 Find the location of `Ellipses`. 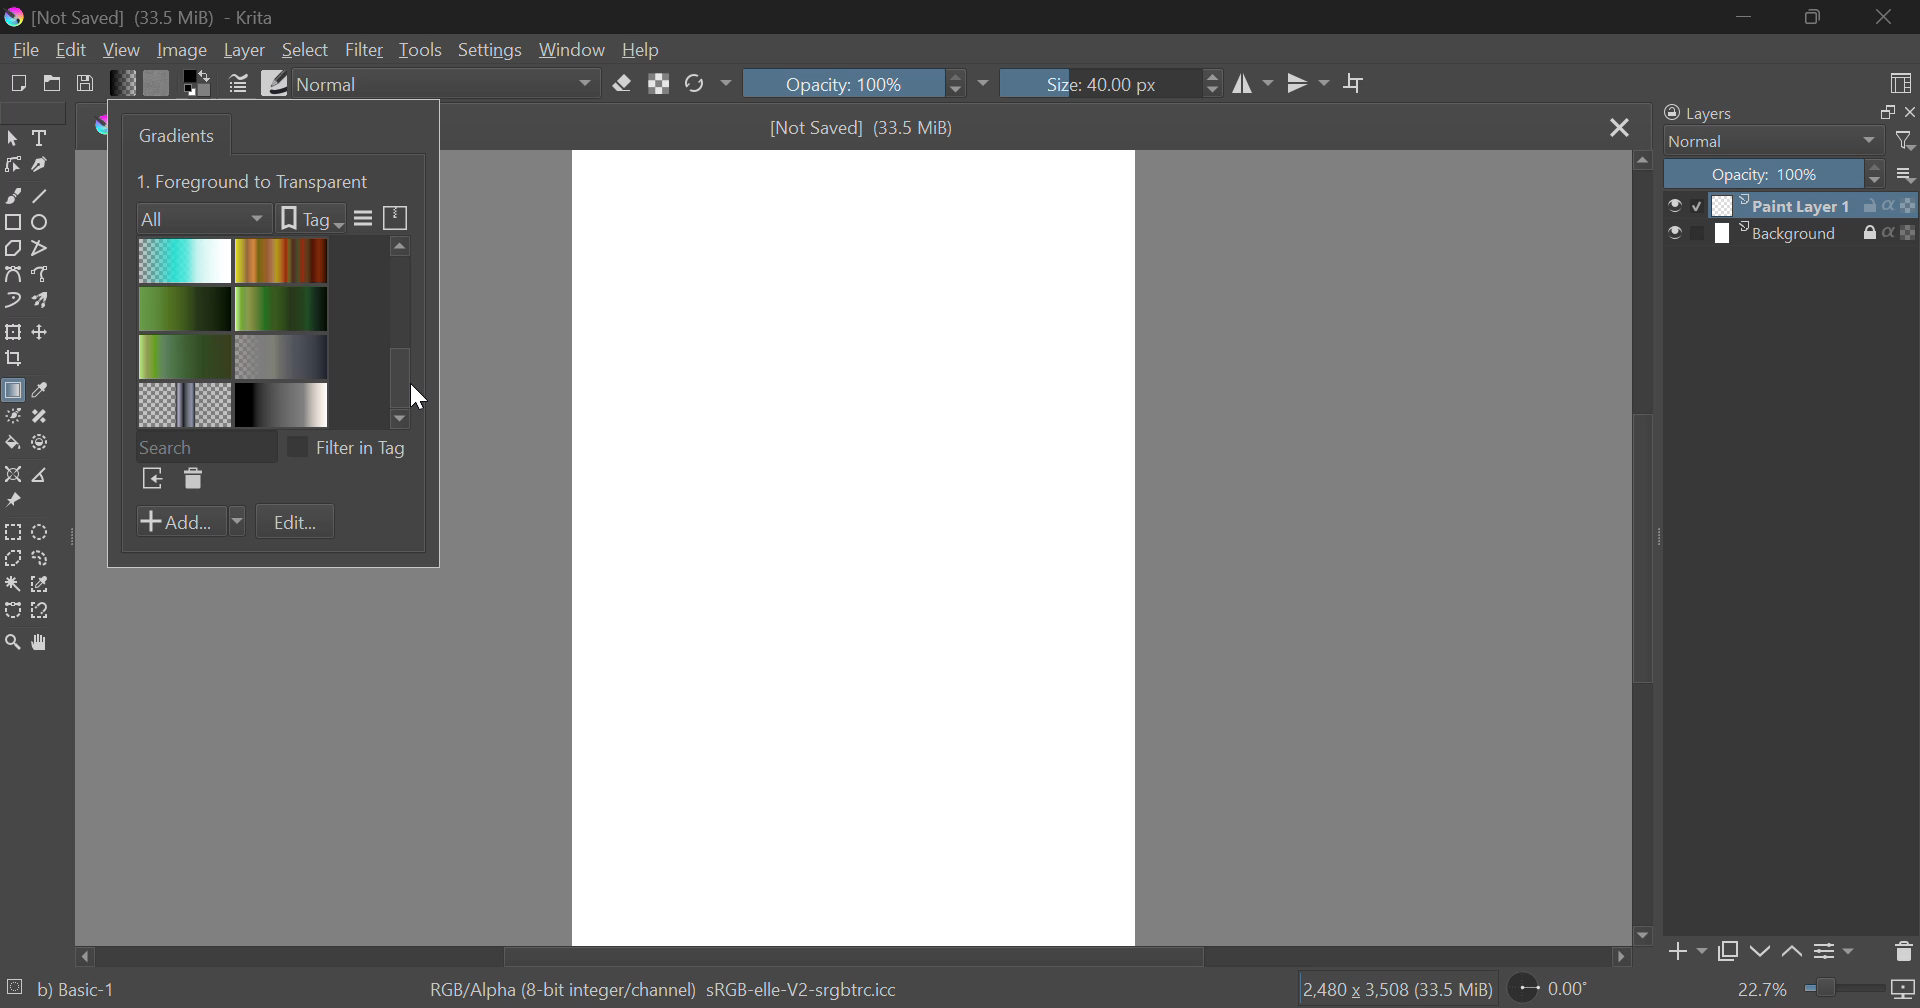

Ellipses is located at coordinates (41, 222).